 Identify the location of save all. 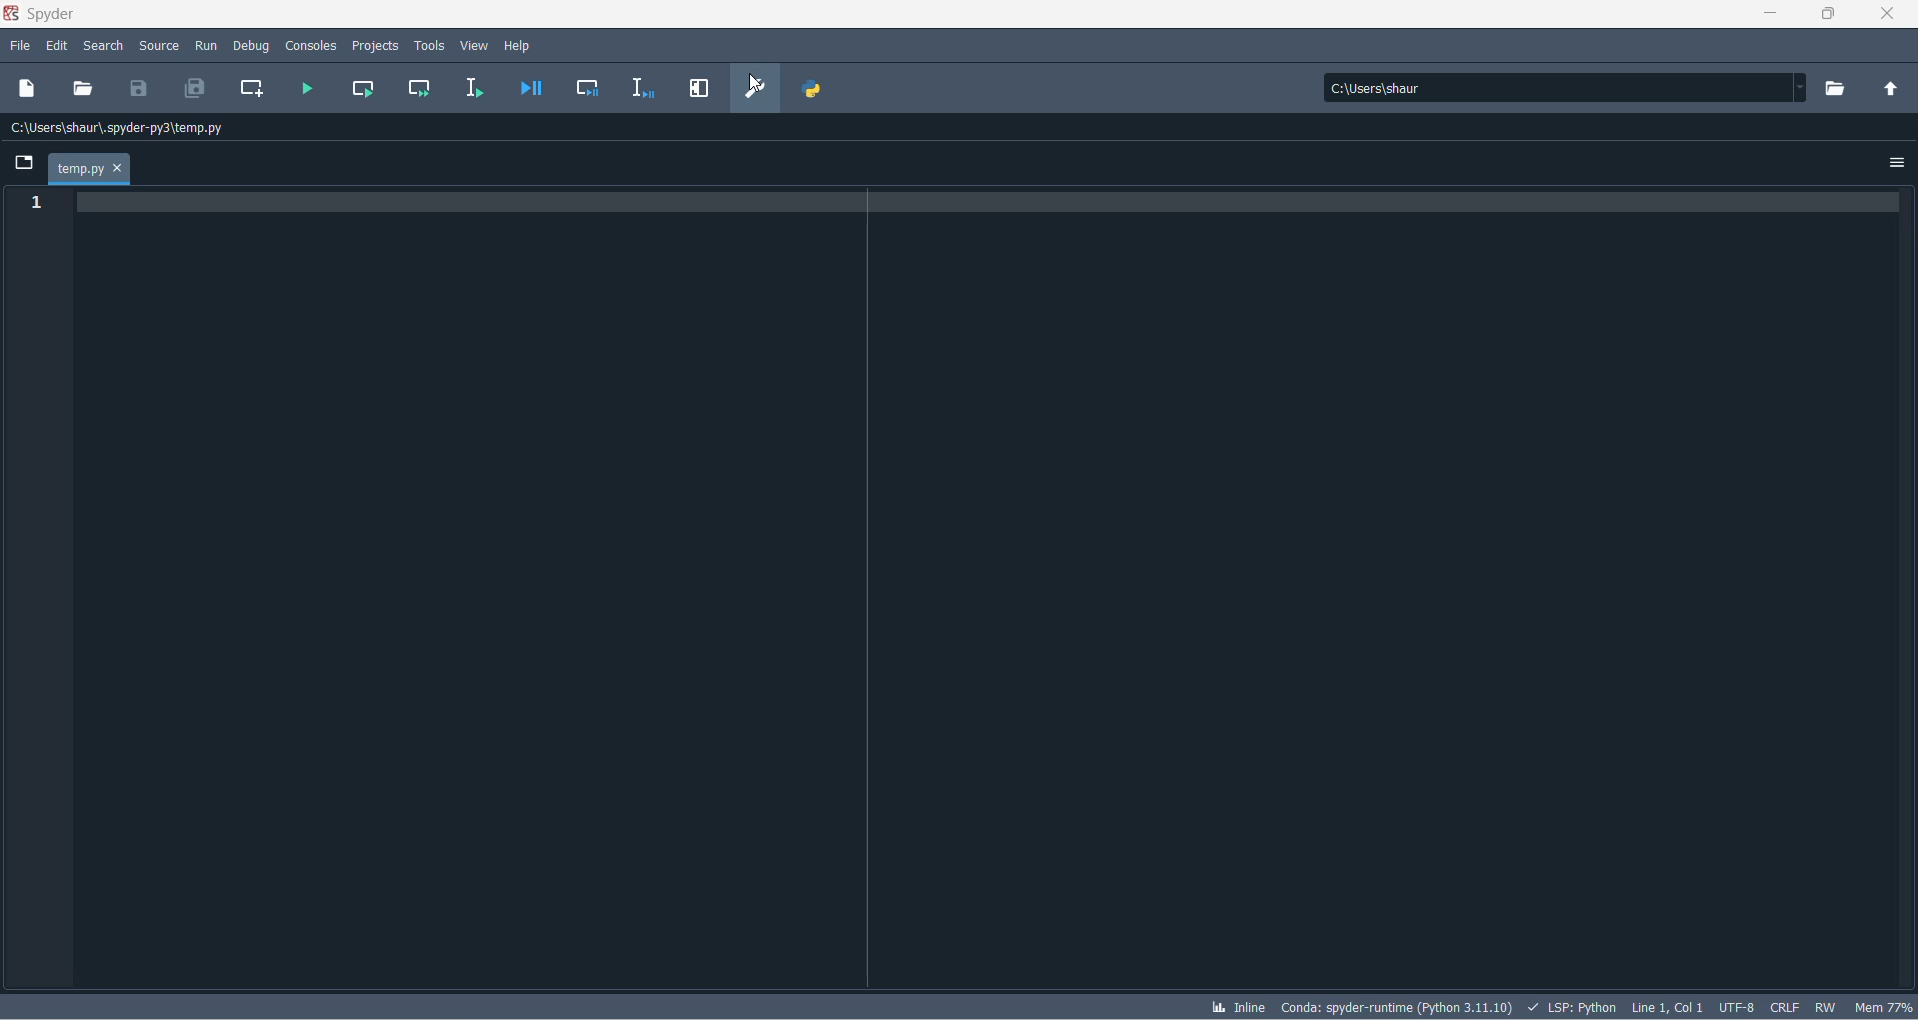
(192, 90).